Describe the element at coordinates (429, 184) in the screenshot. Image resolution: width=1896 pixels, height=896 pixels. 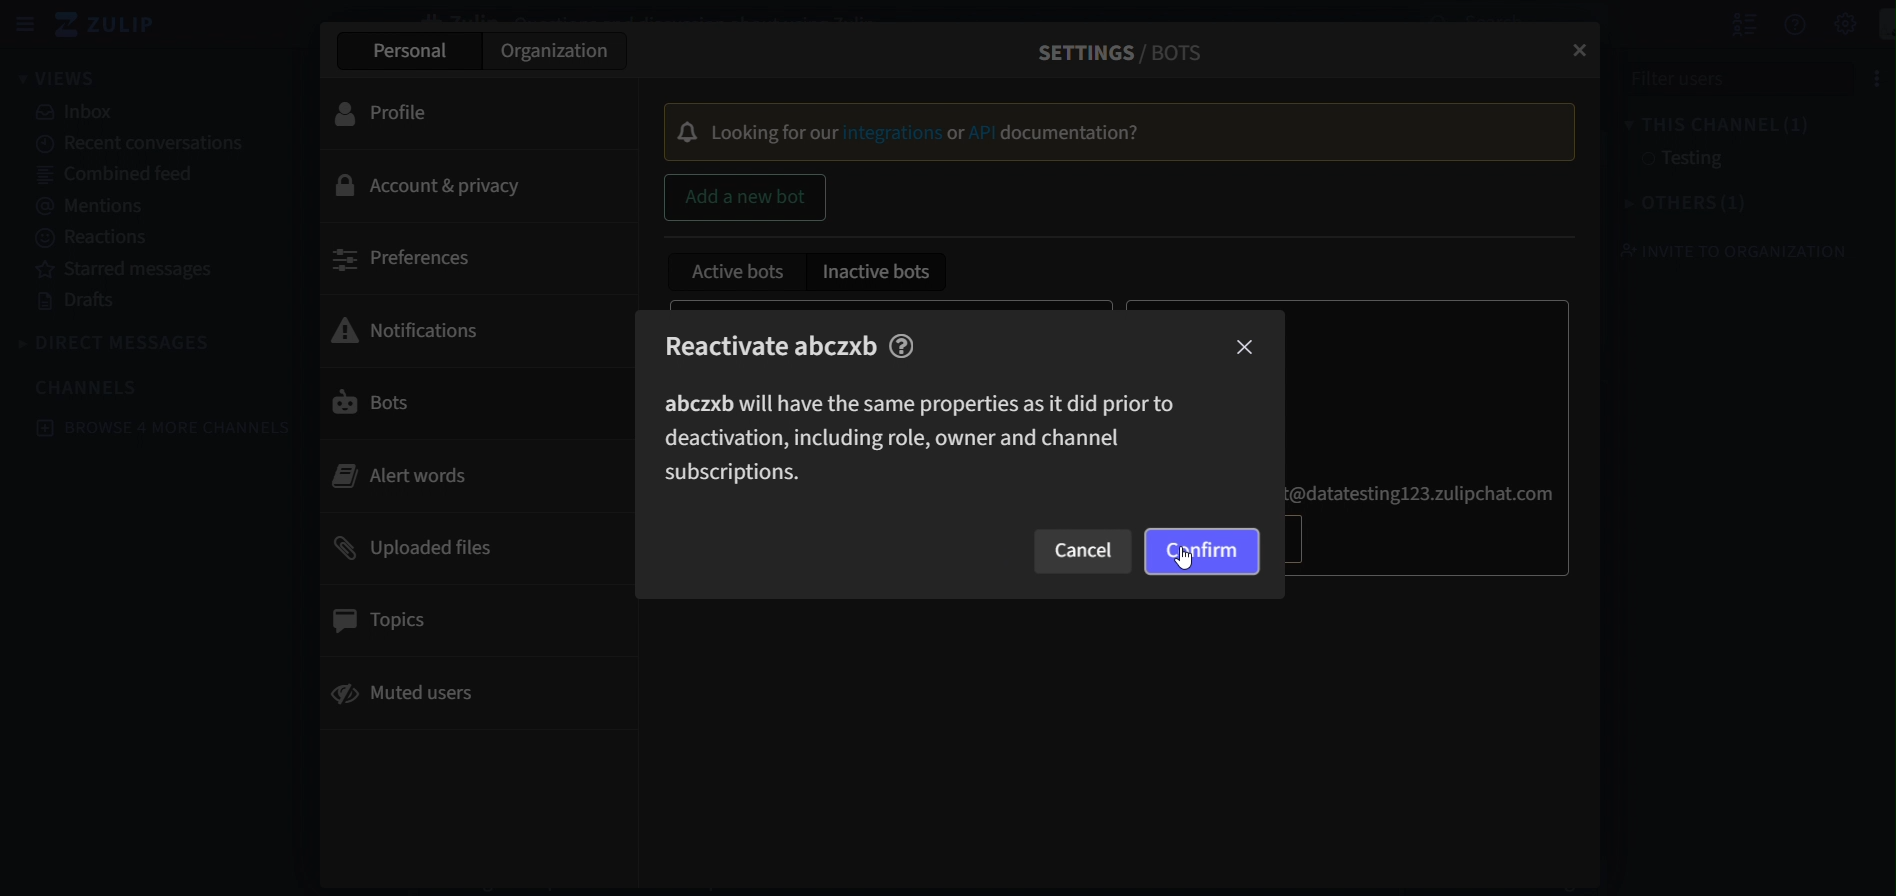
I see `account & privacy` at that location.